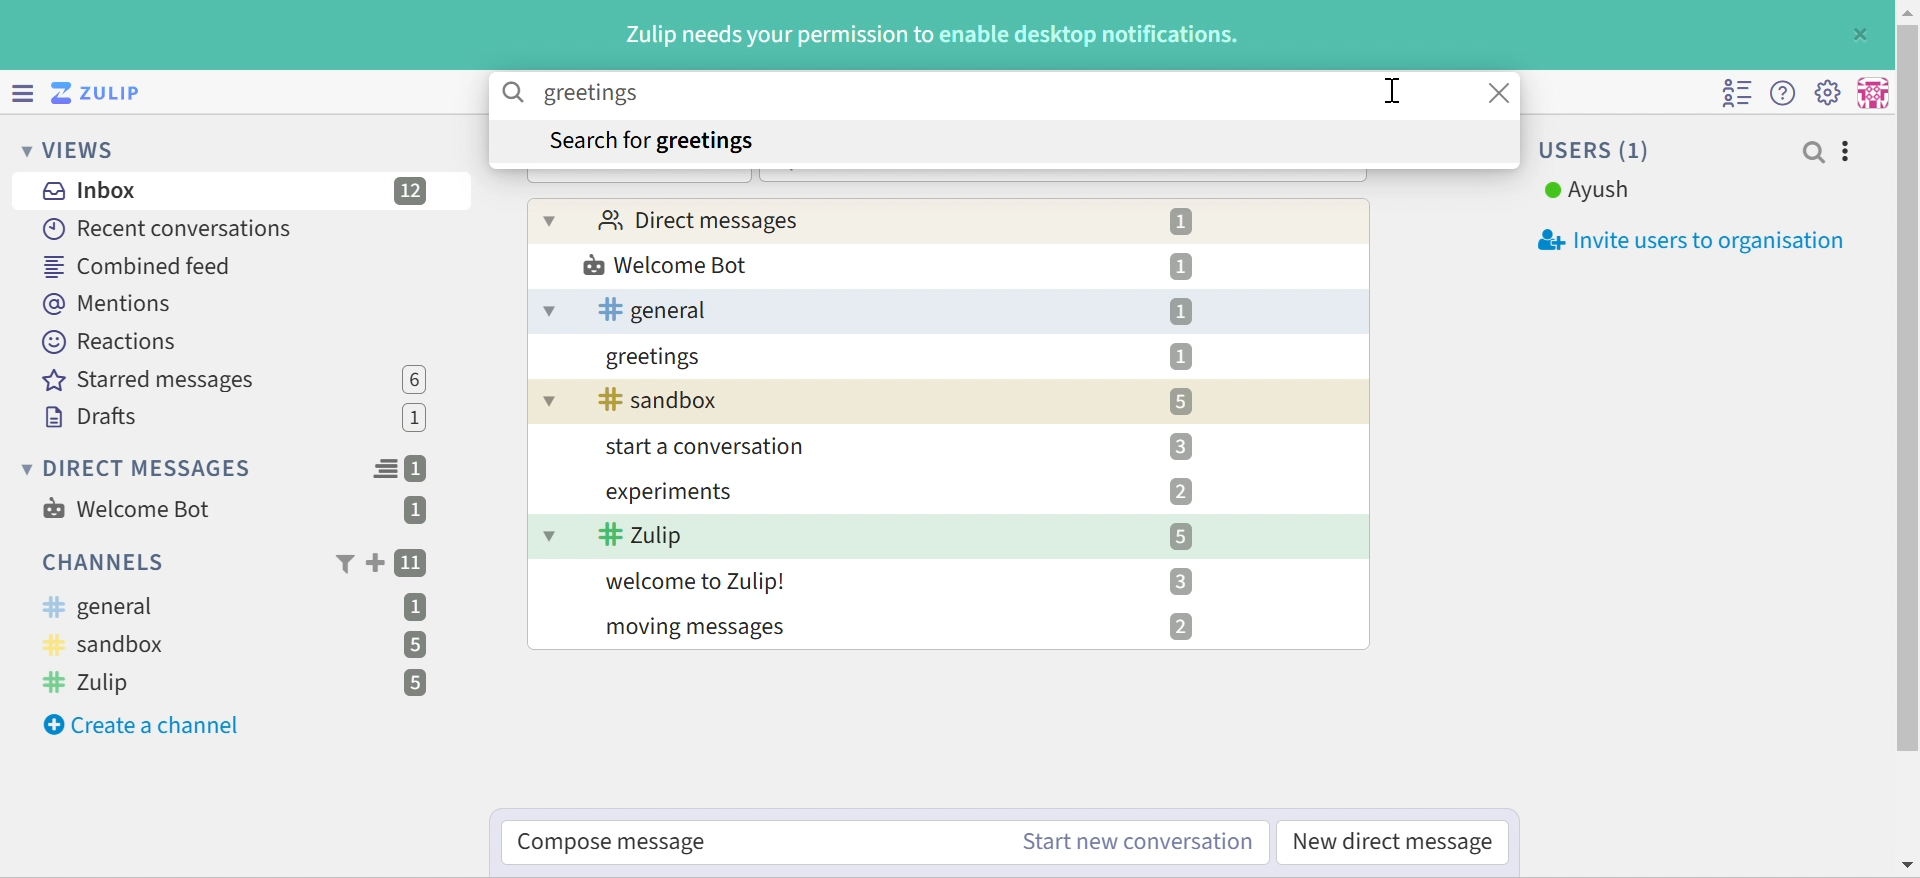  I want to click on 1, so click(420, 469).